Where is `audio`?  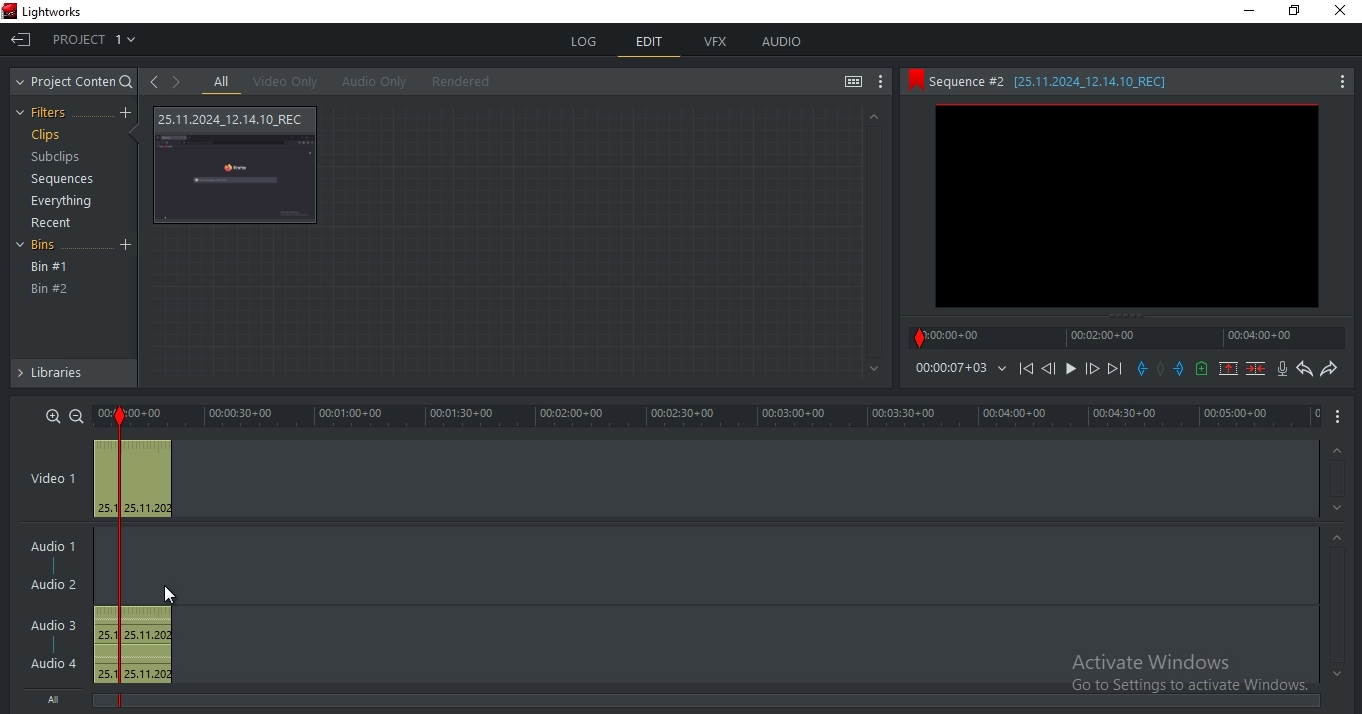 audio is located at coordinates (134, 645).